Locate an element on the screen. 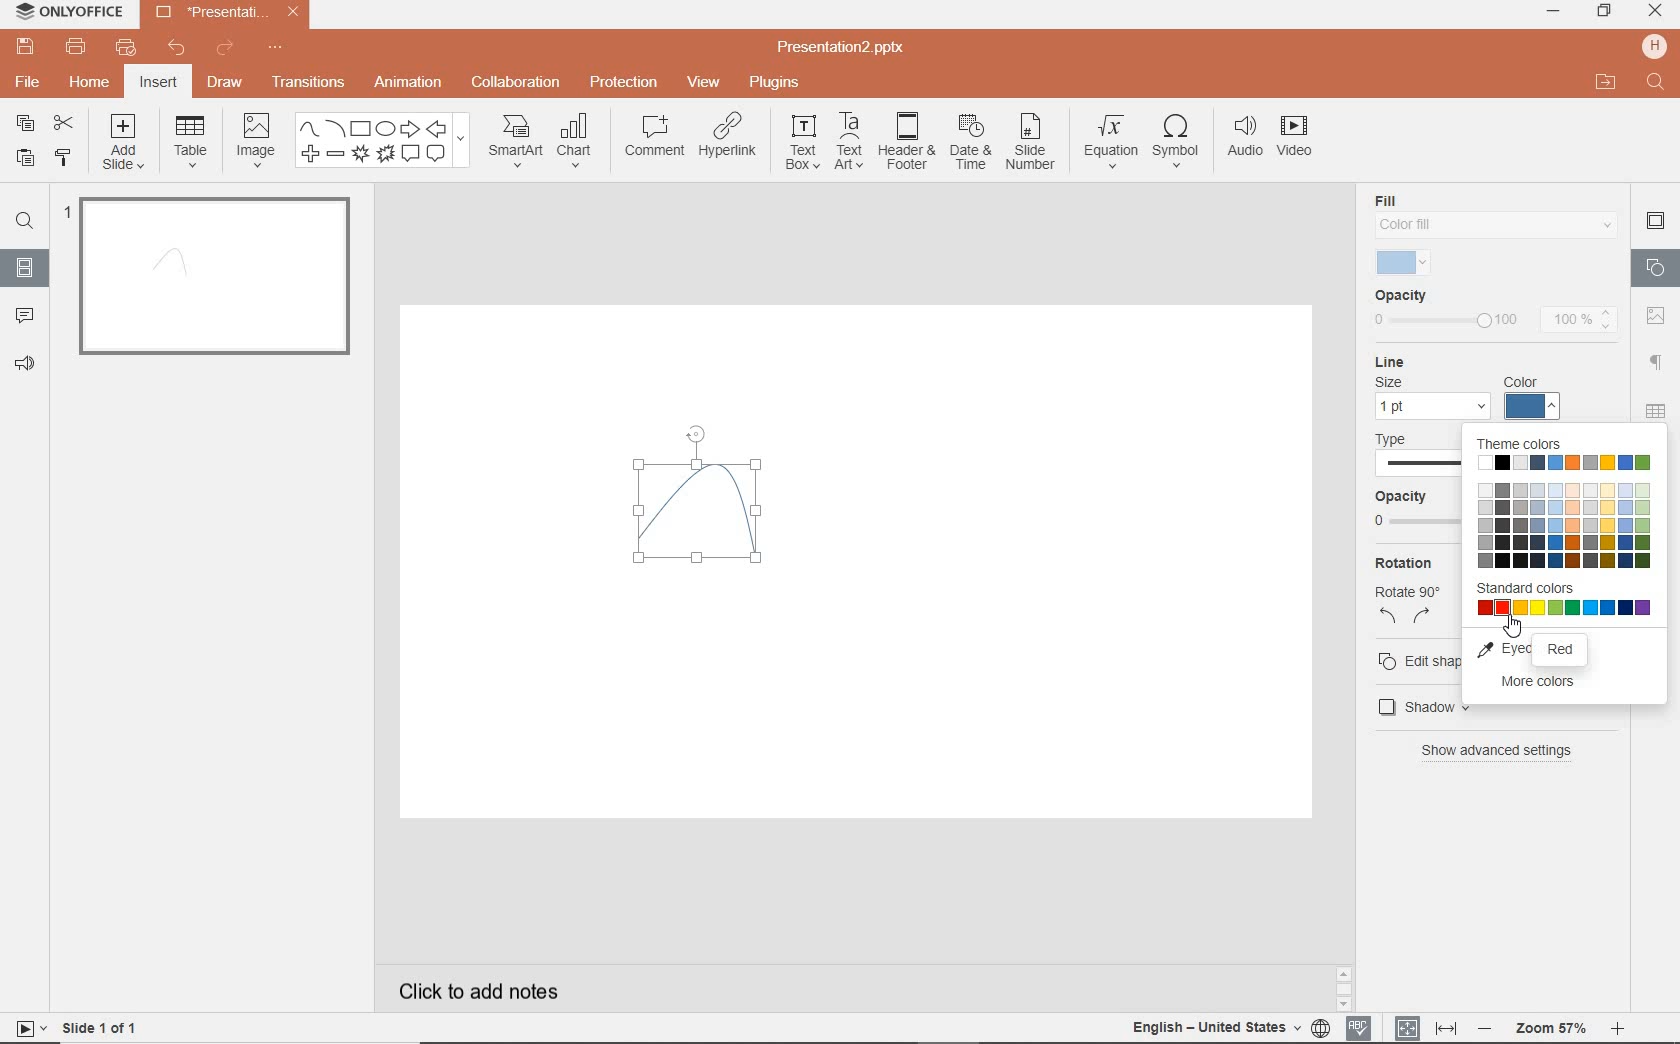  PARAGRAPH SETTINGS is located at coordinates (1654, 361).